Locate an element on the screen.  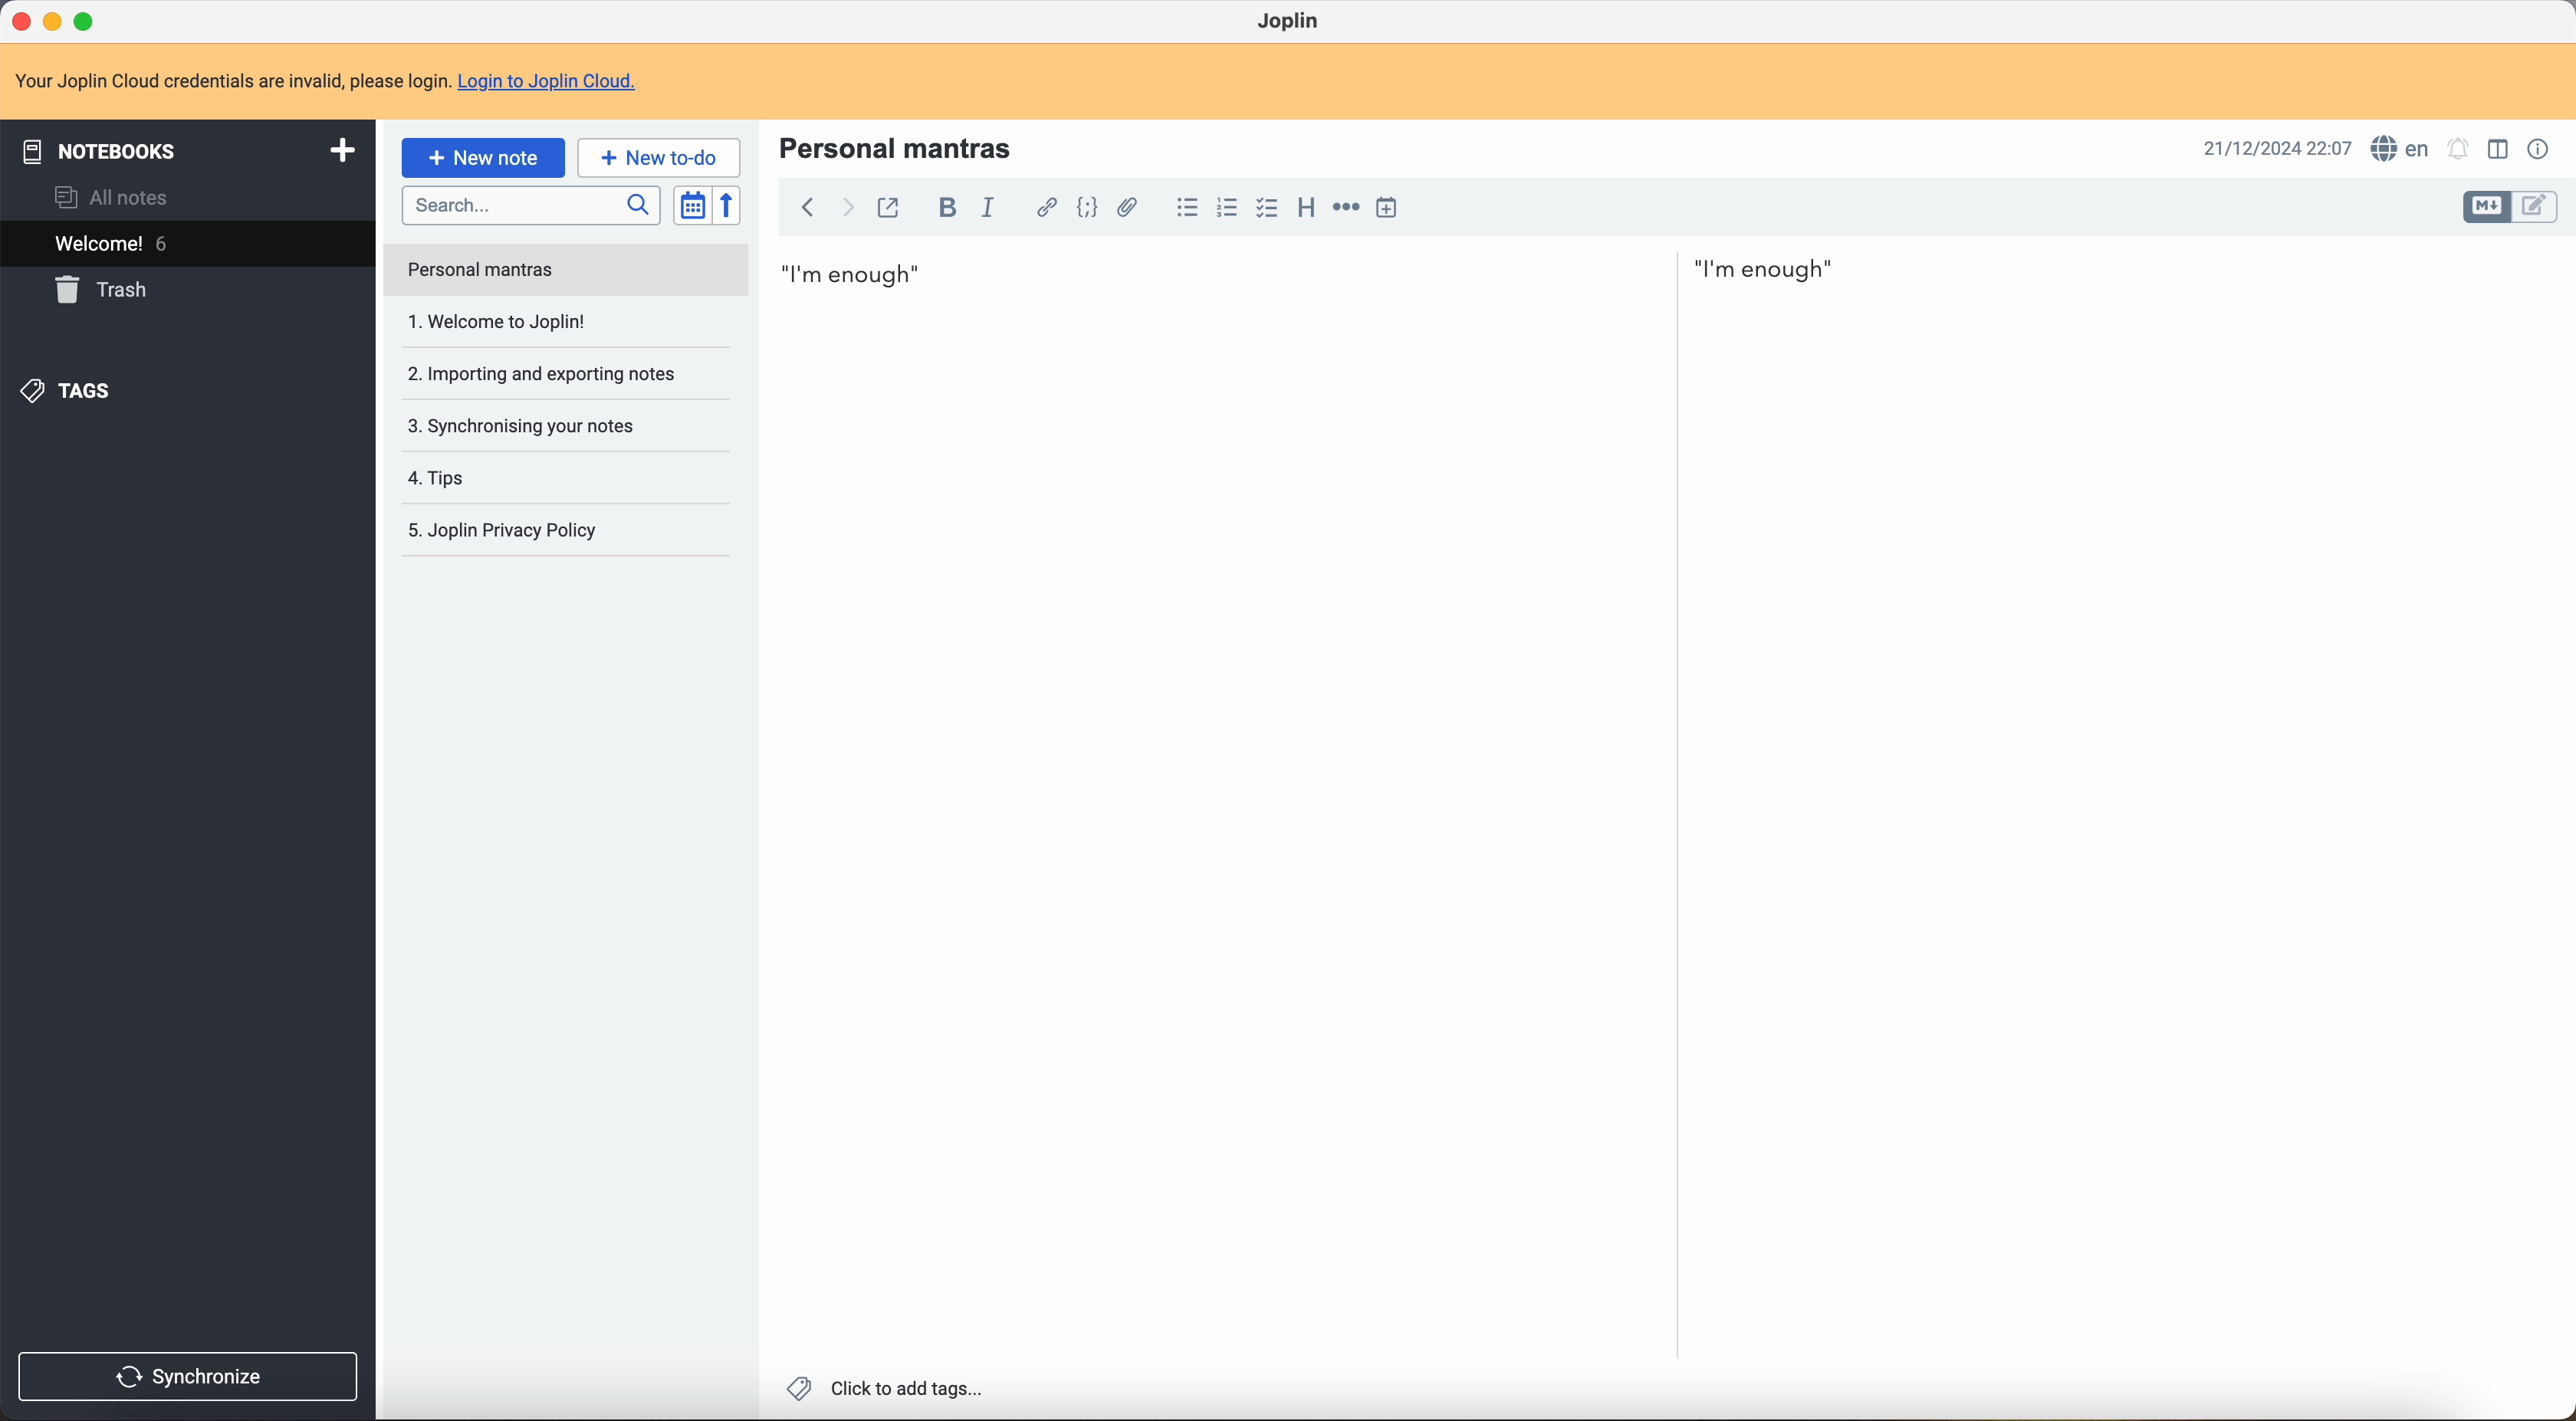
scroll bar is located at coordinates (2560, 630).